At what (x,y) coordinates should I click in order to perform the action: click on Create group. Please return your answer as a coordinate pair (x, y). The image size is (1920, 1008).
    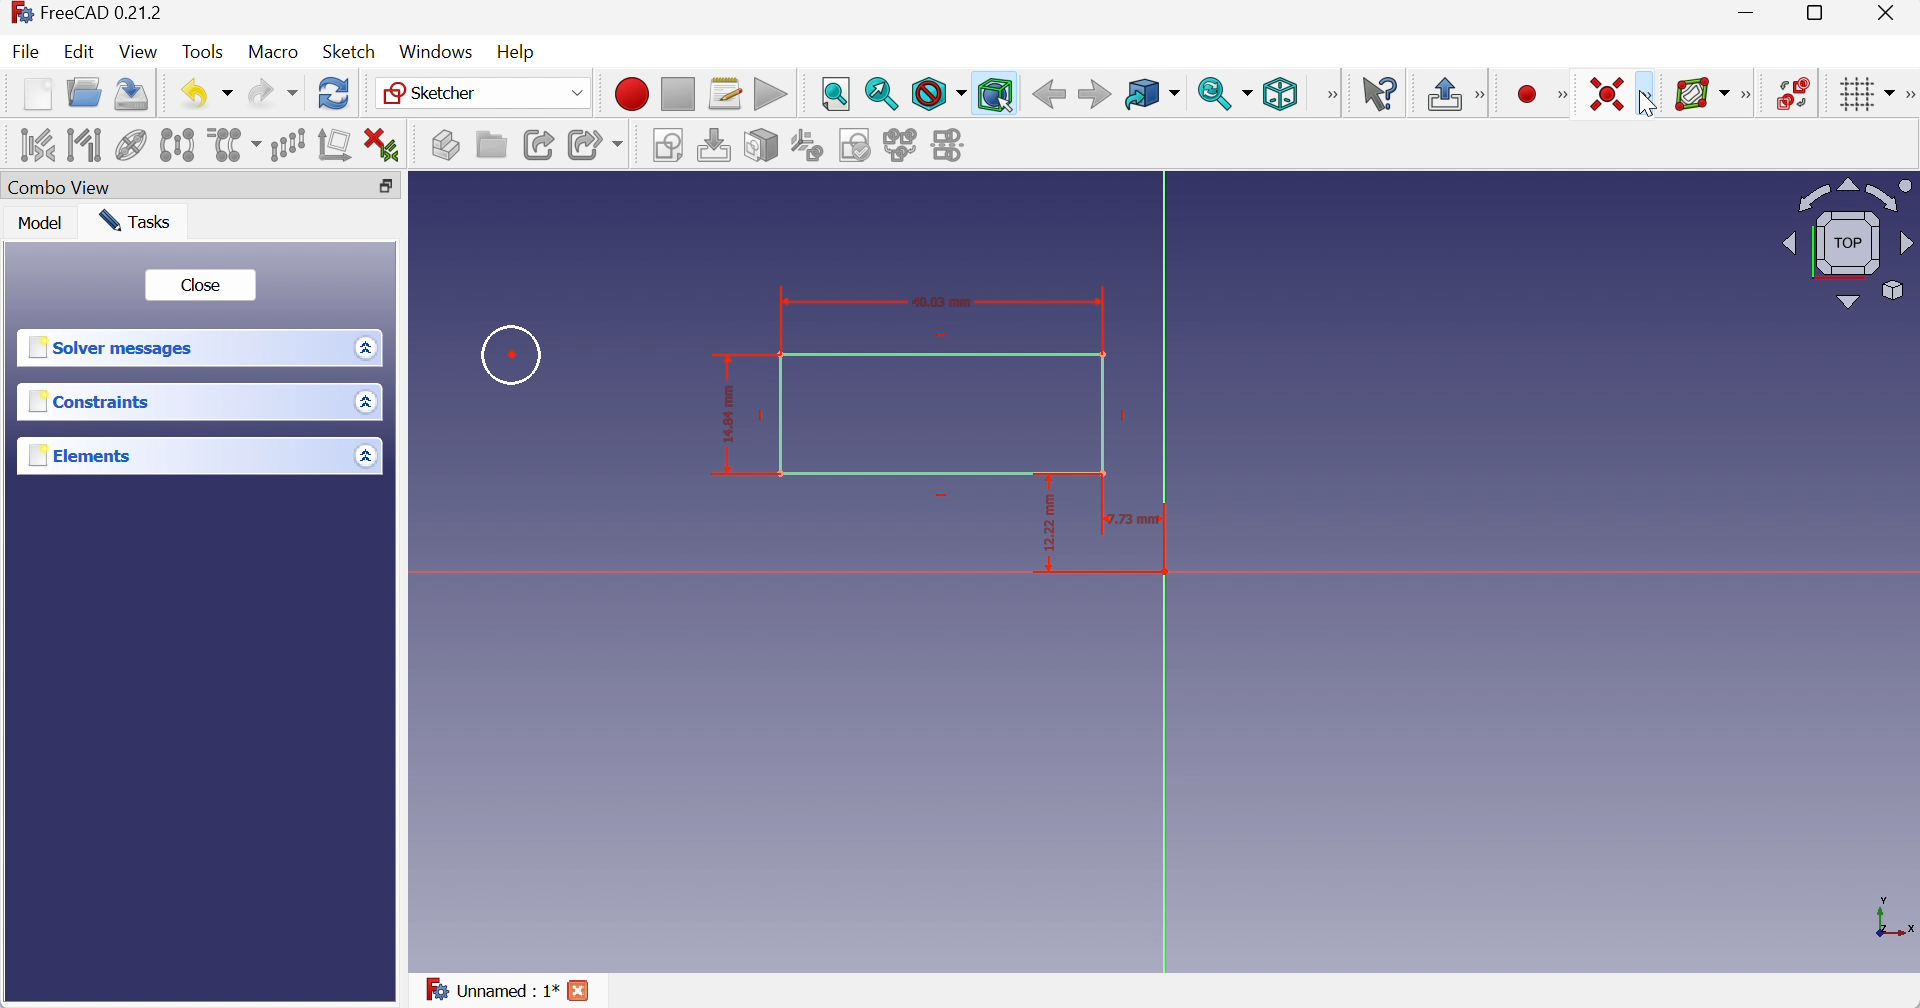
    Looking at the image, I should click on (490, 144).